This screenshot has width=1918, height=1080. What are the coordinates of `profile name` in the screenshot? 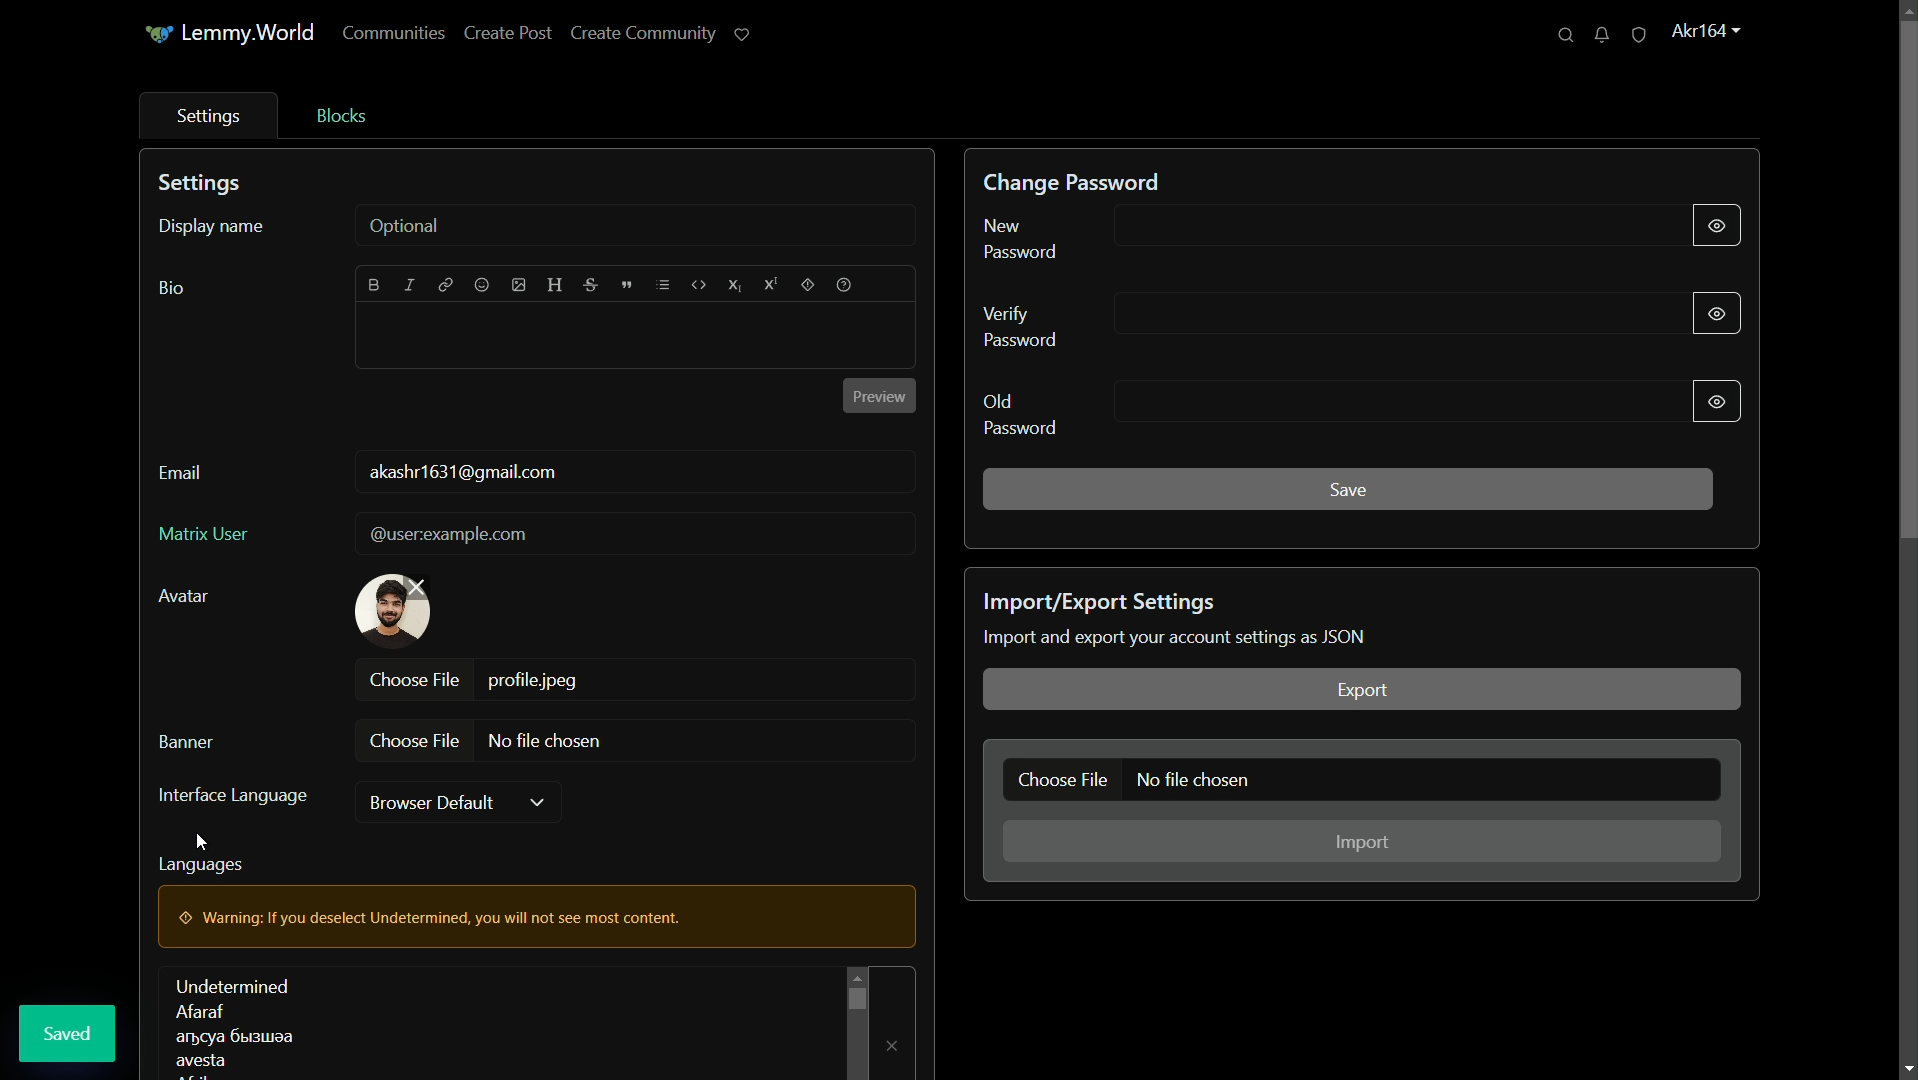 It's located at (1704, 29).